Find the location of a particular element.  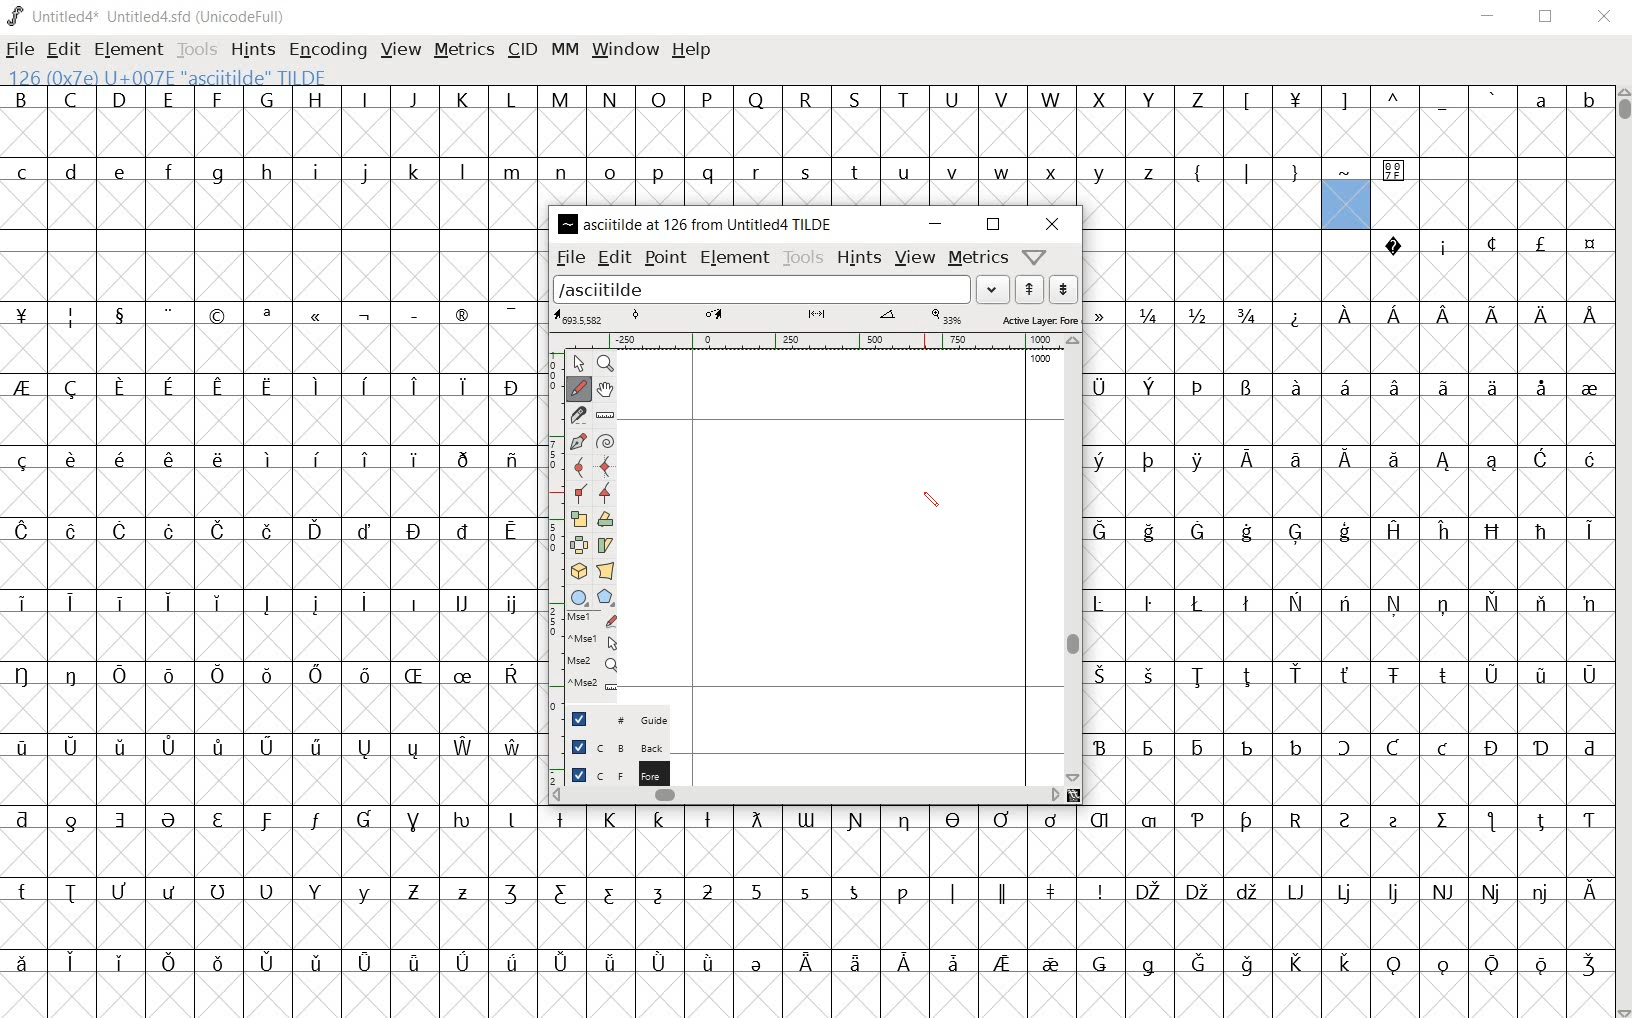

TOOLS is located at coordinates (197, 49).